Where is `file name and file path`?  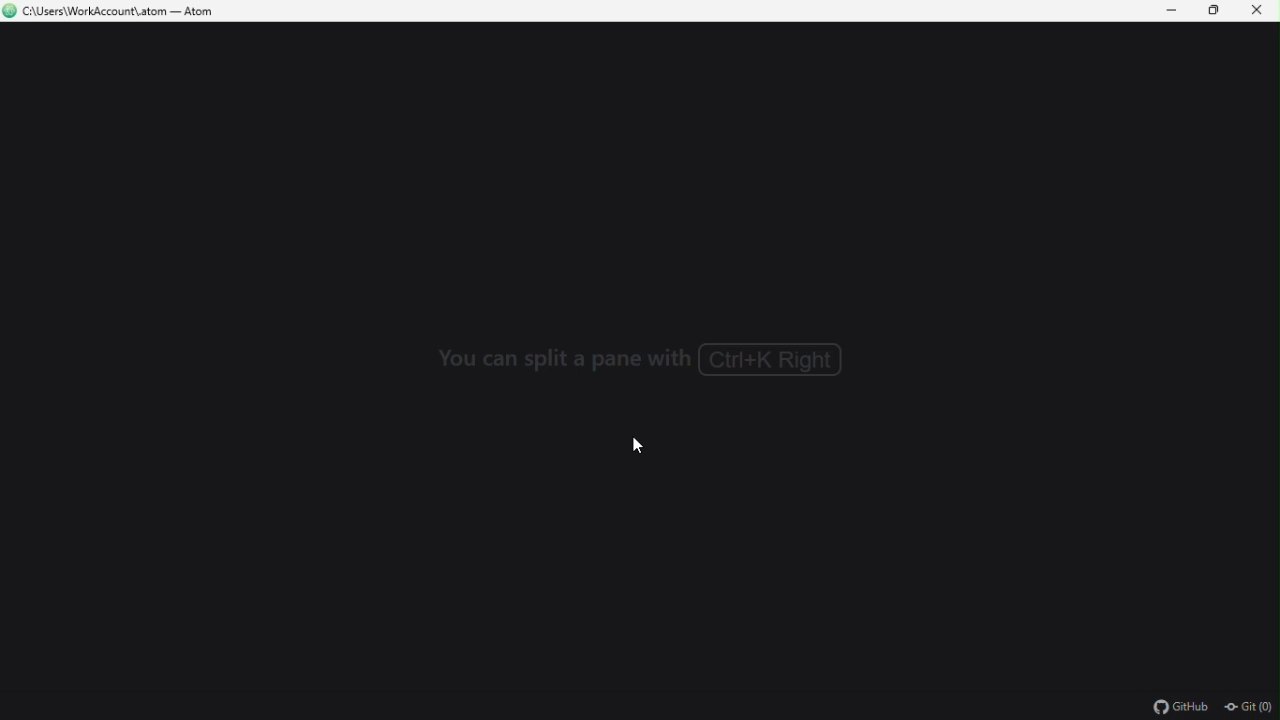
file name and file path is located at coordinates (115, 12).